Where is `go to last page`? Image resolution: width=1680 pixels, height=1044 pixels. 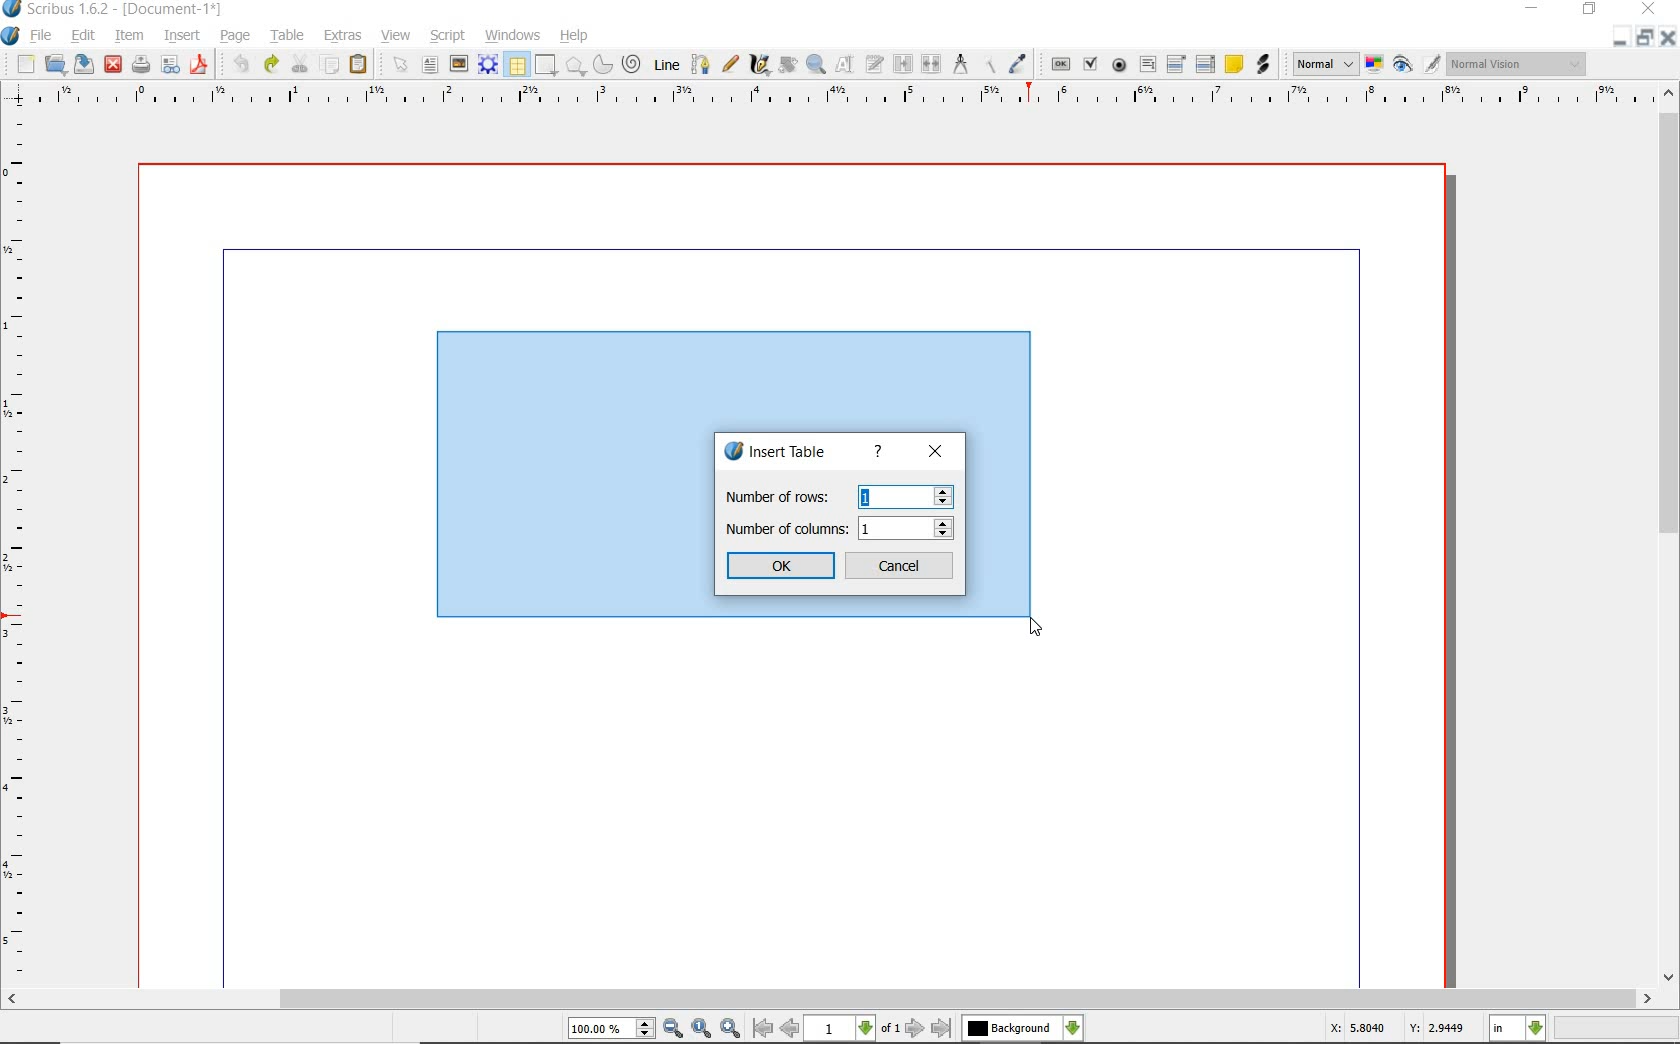 go to last page is located at coordinates (943, 1028).